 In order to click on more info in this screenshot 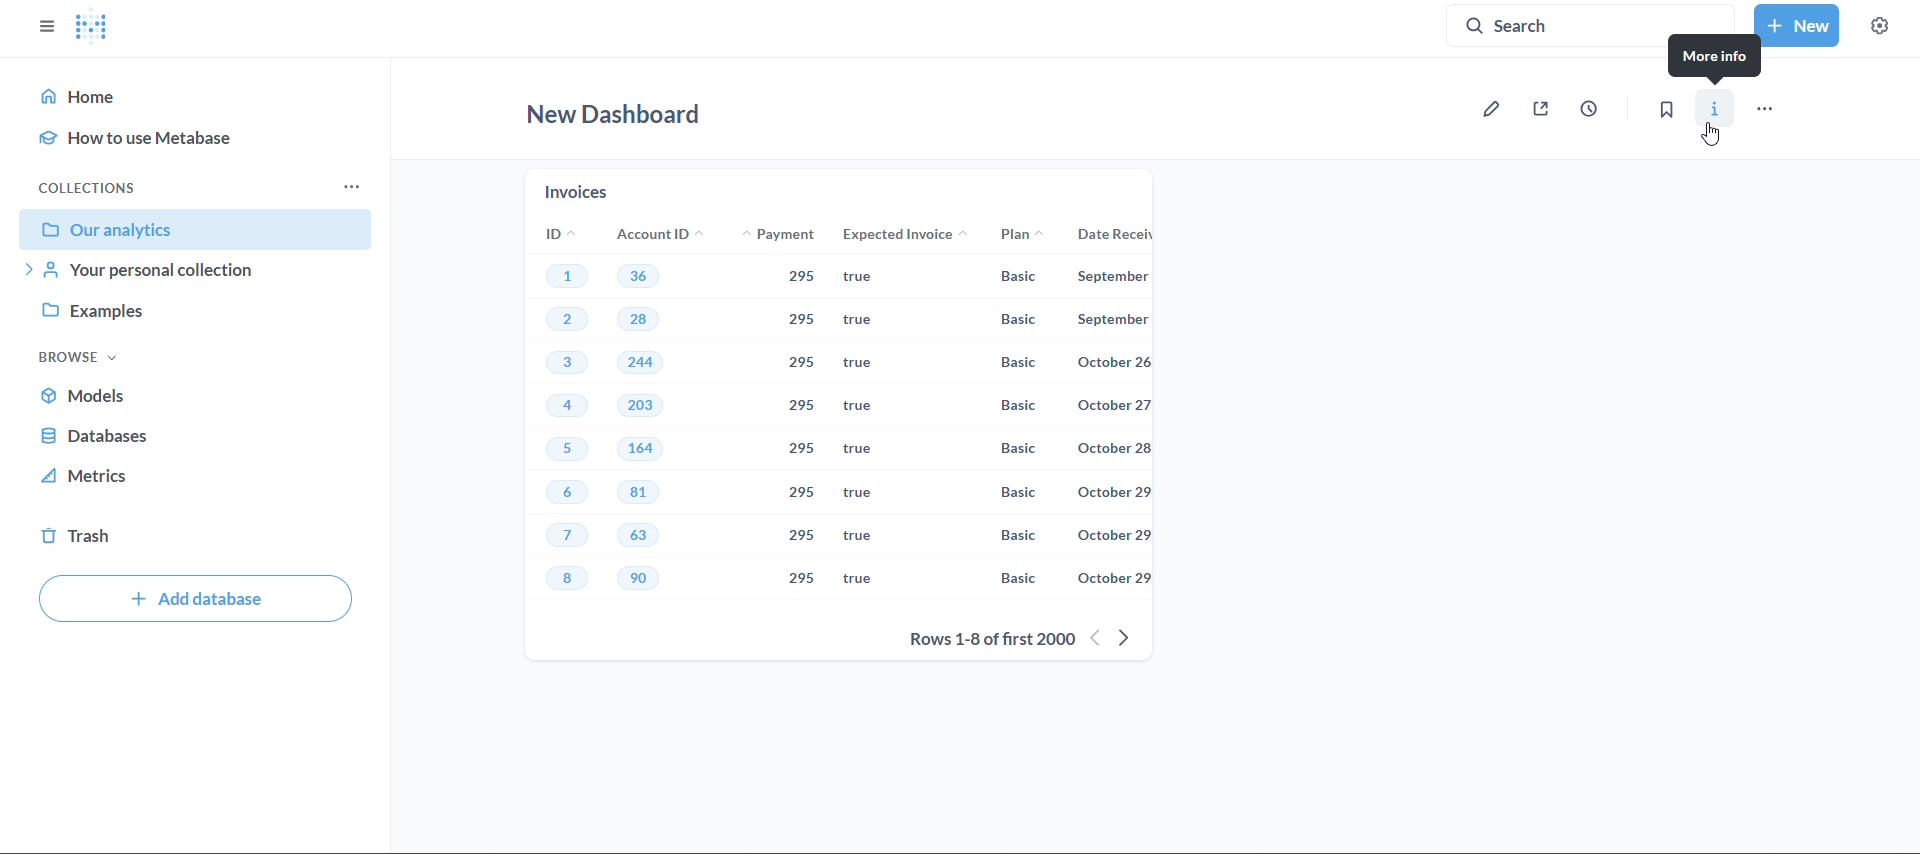, I will do `click(1714, 110)`.